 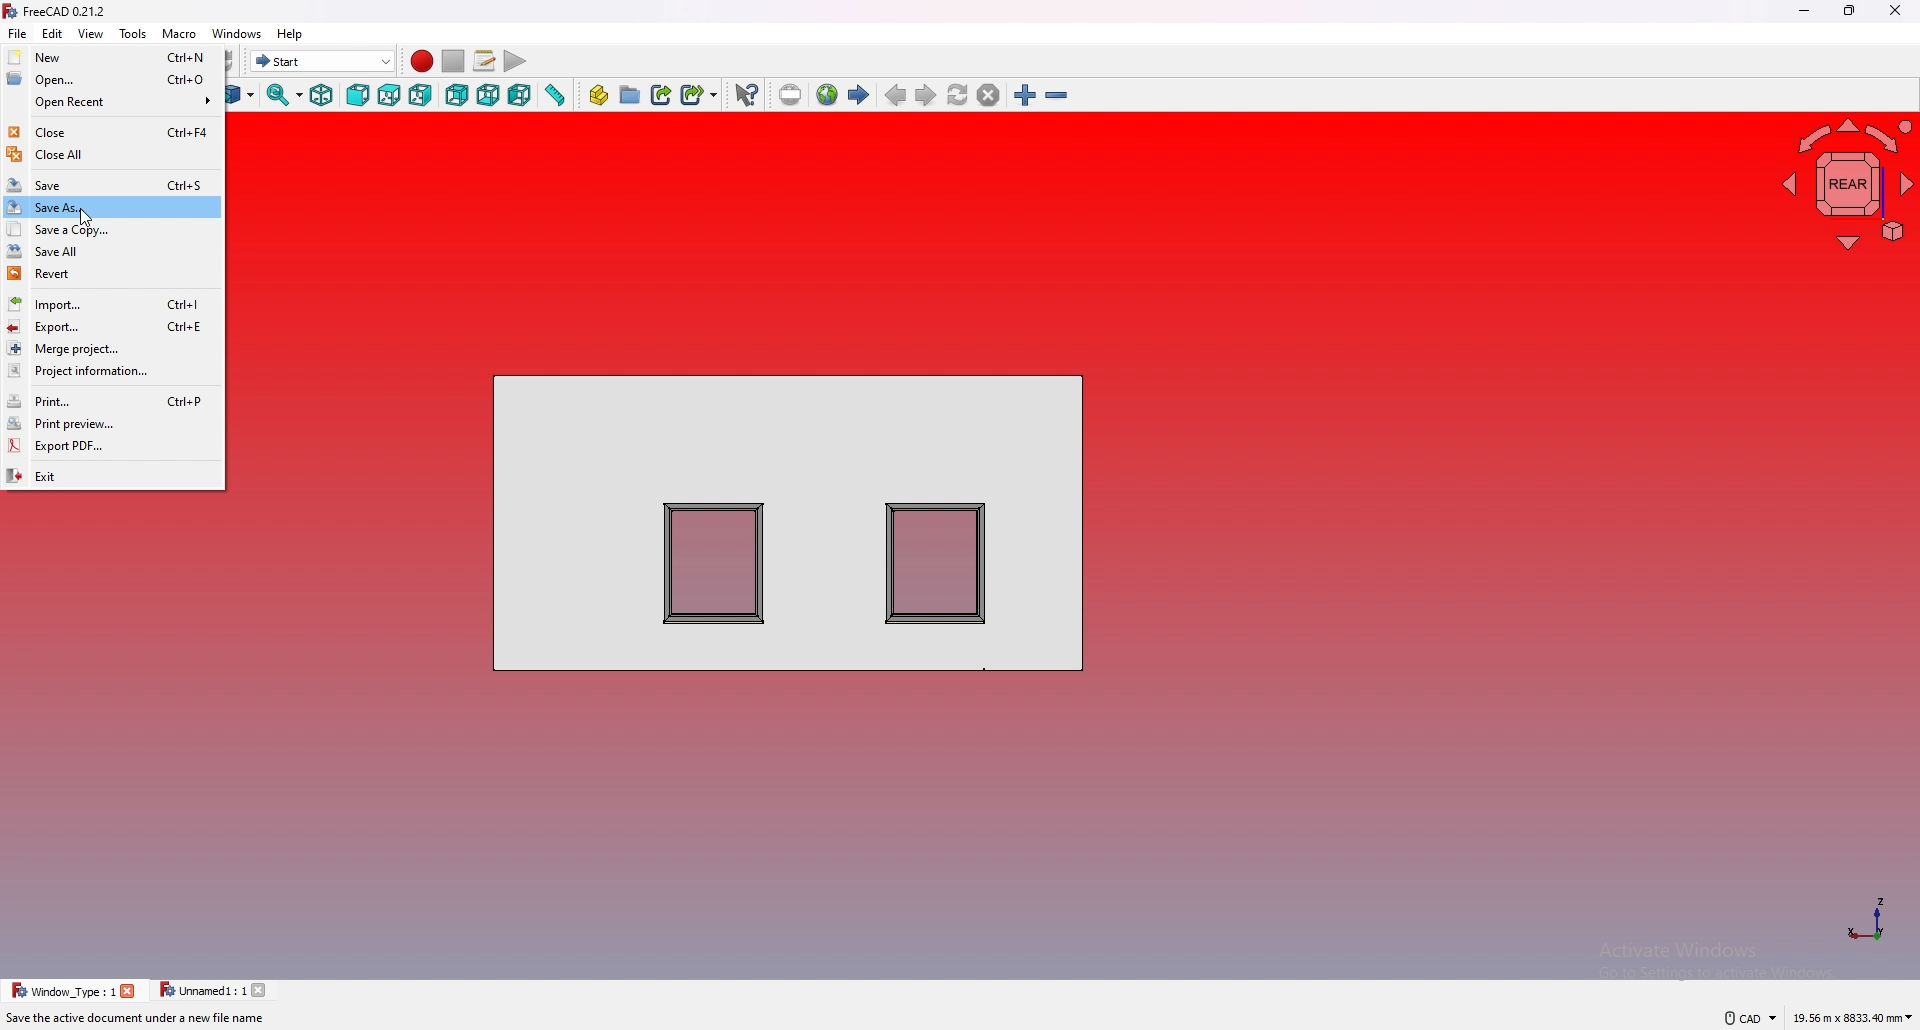 I want to click on next page, so click(x=925, y=95).